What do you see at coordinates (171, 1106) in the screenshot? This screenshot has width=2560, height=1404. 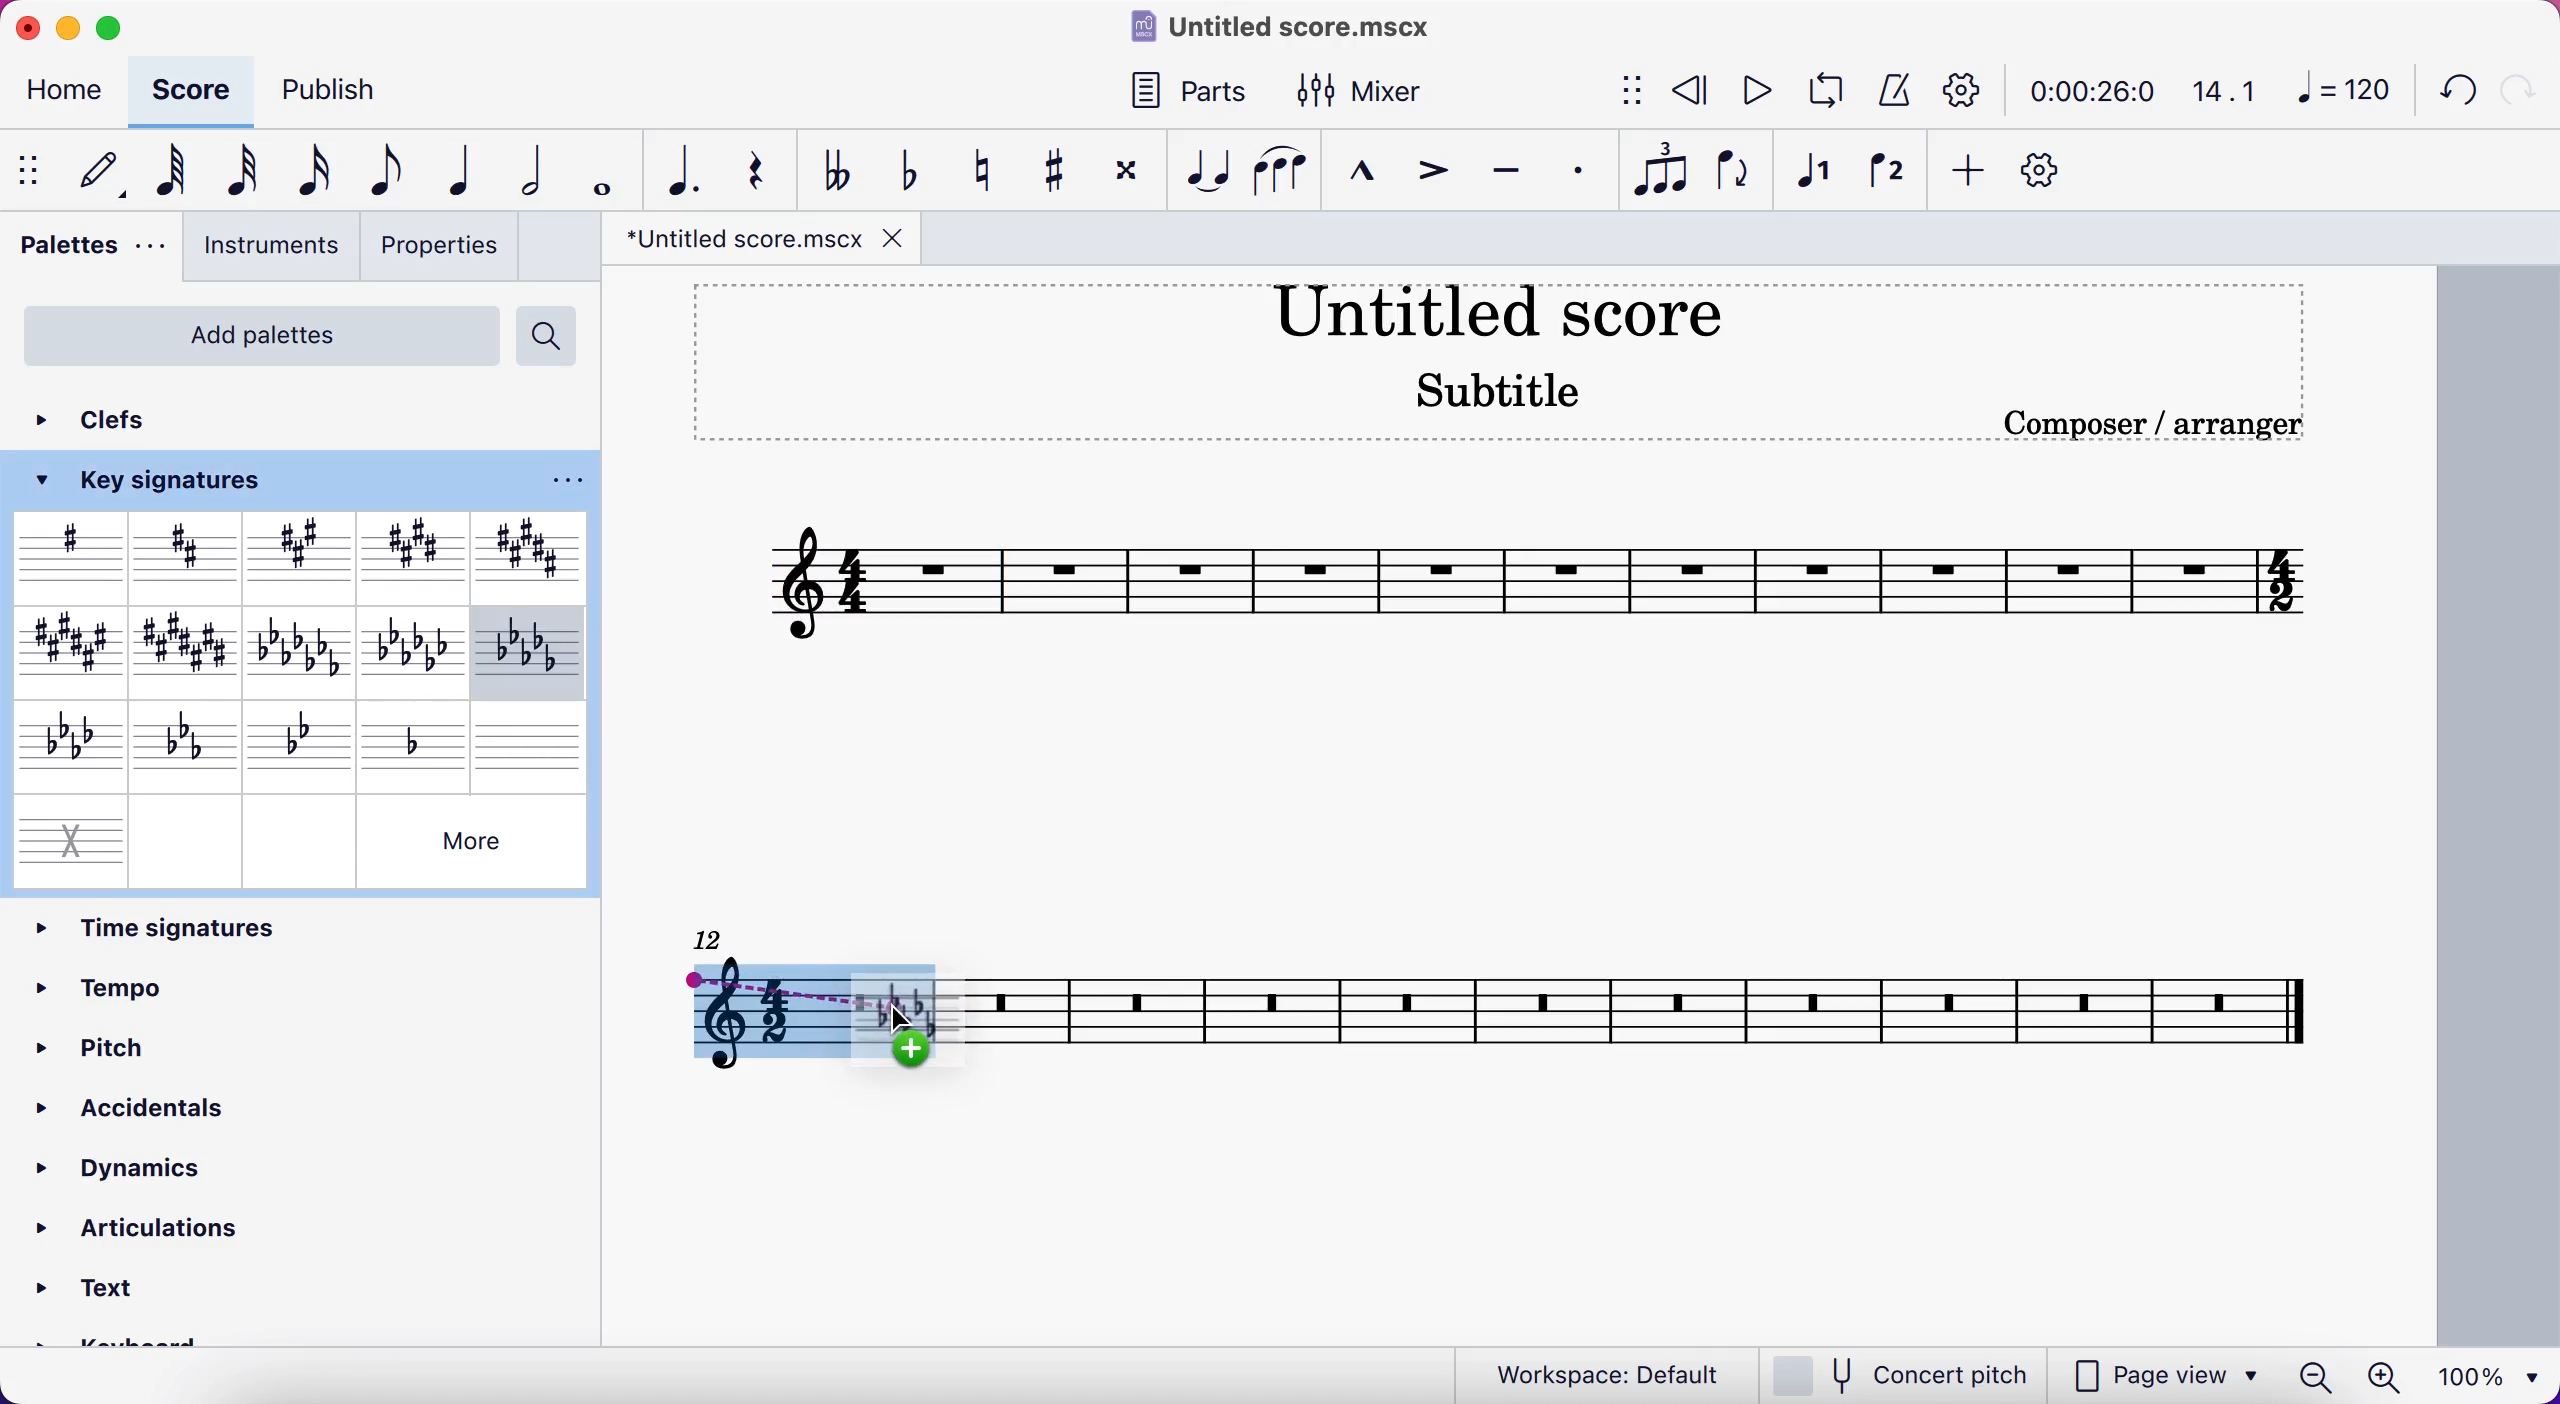 I see `accidentals` at bounding box center [171, 1106].